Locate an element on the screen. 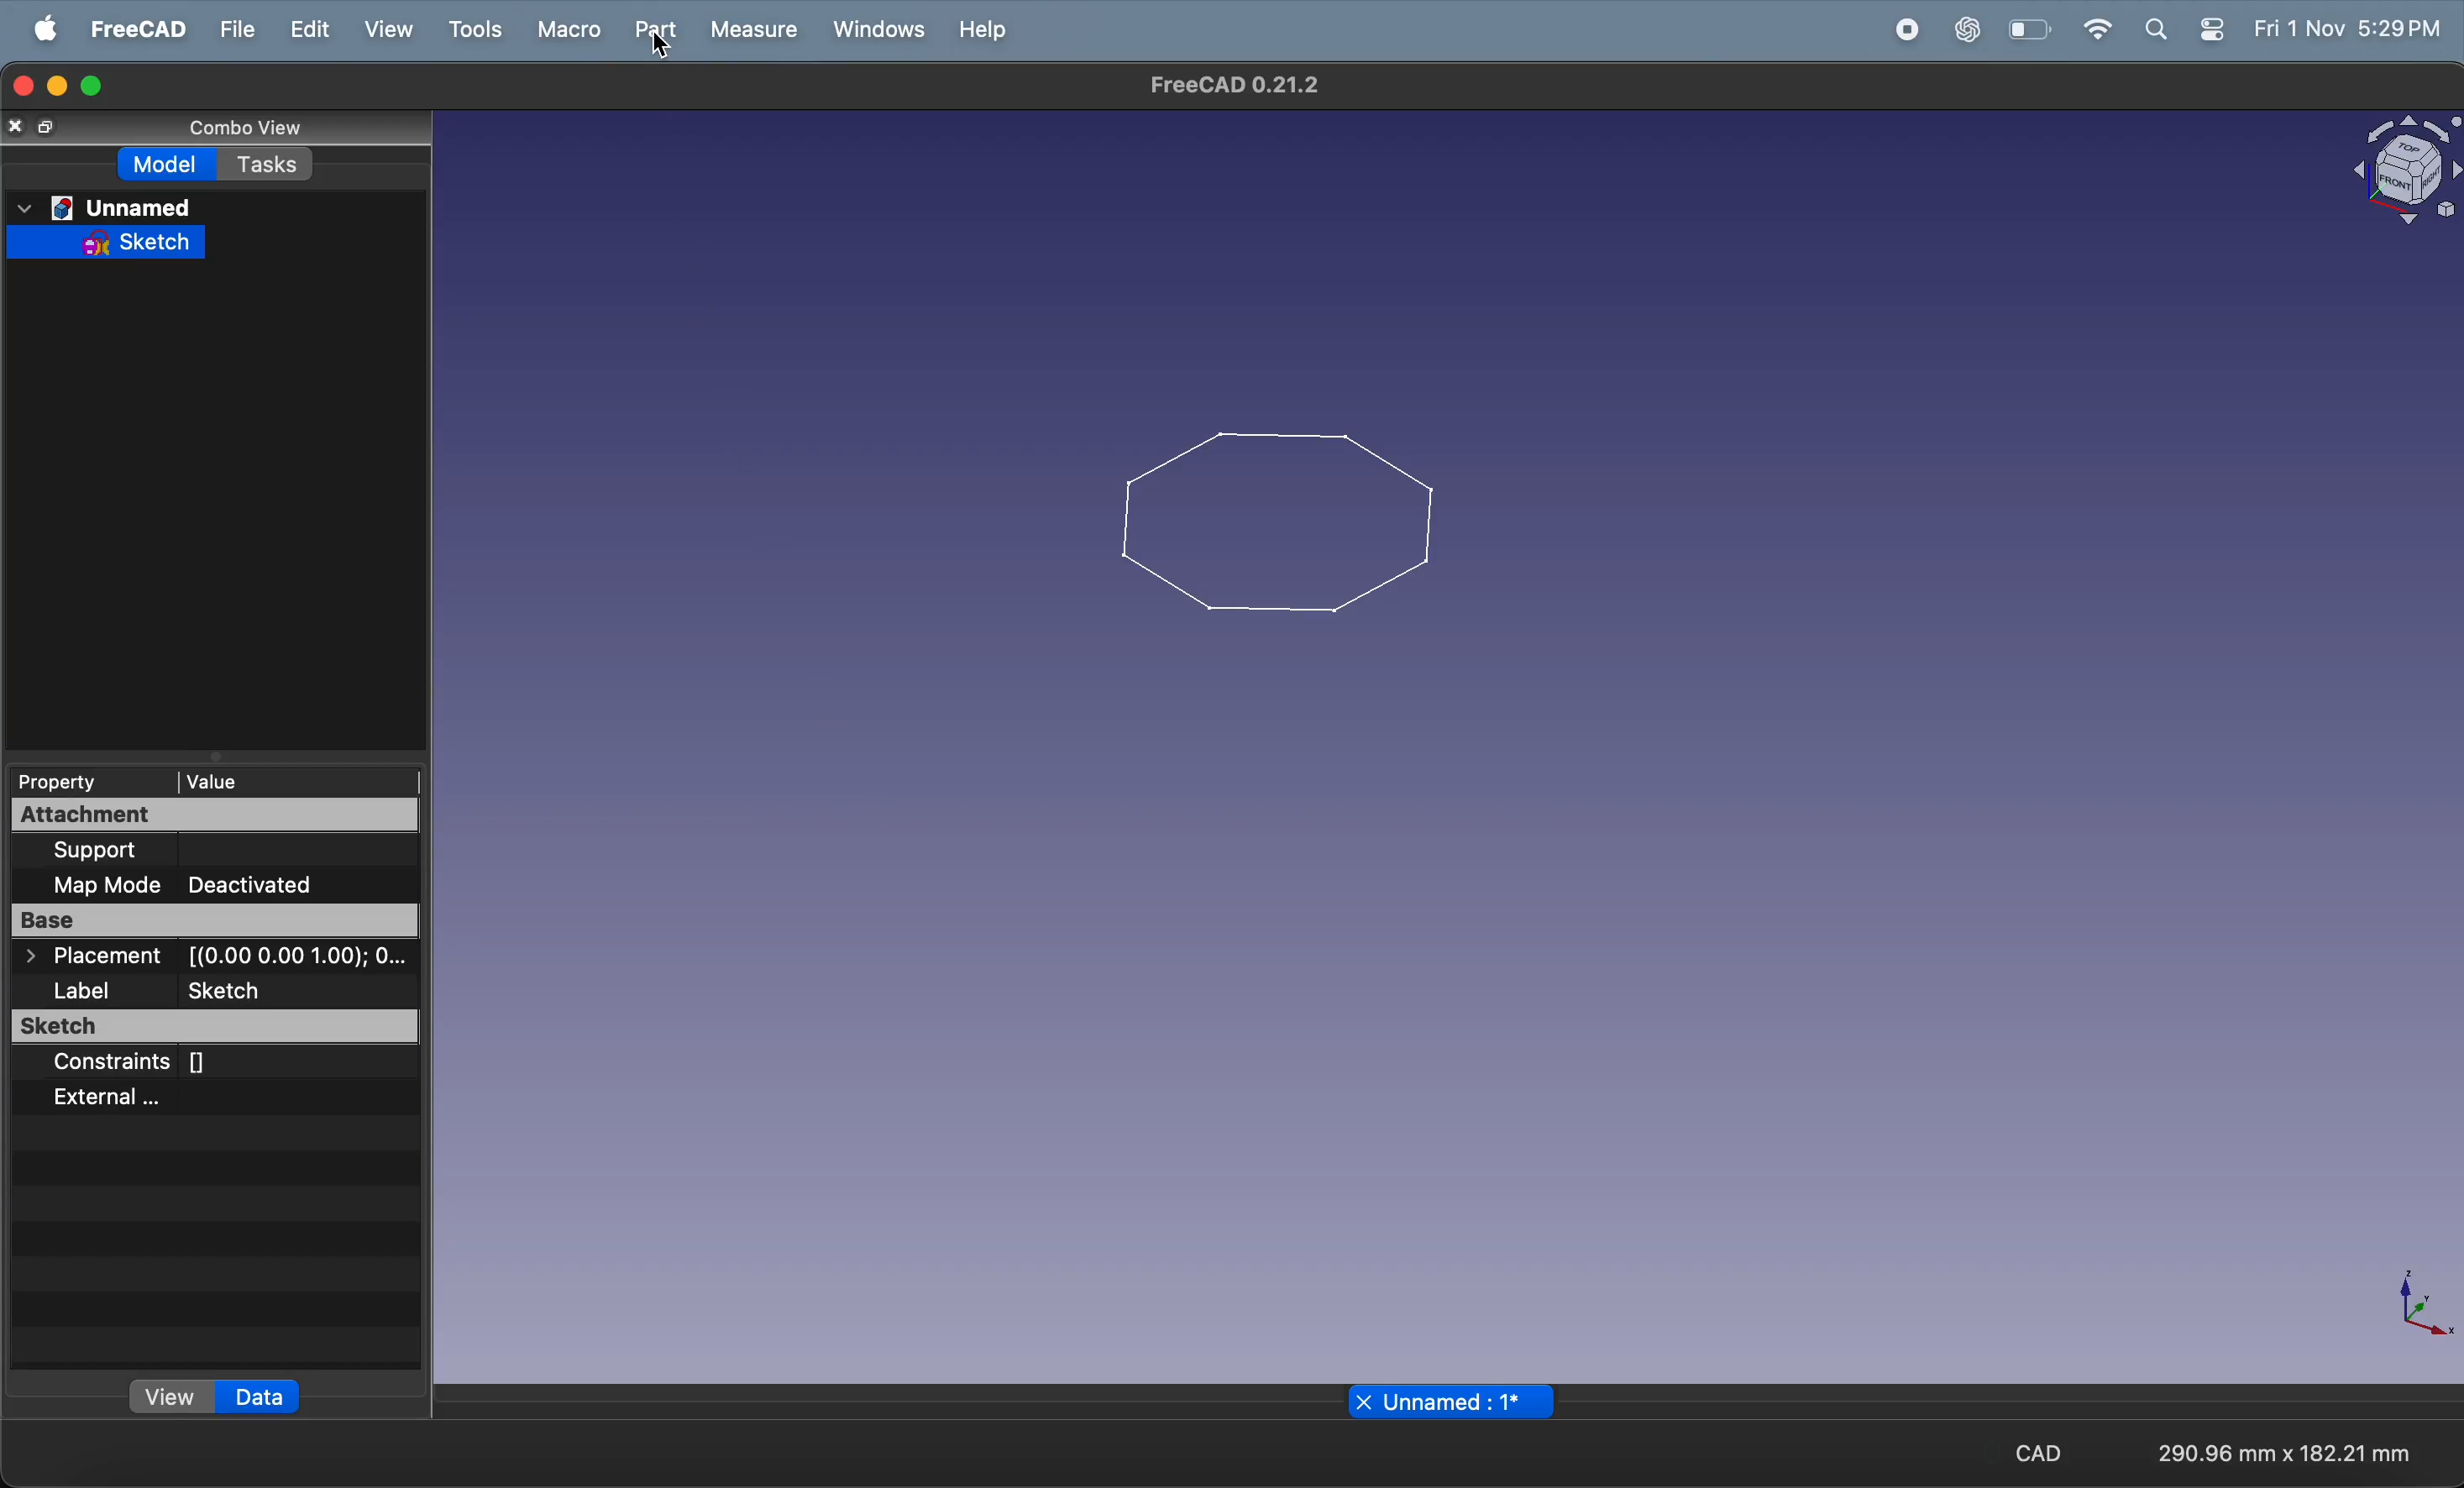  aspect ratio is located at coordinates (2289, 1451).